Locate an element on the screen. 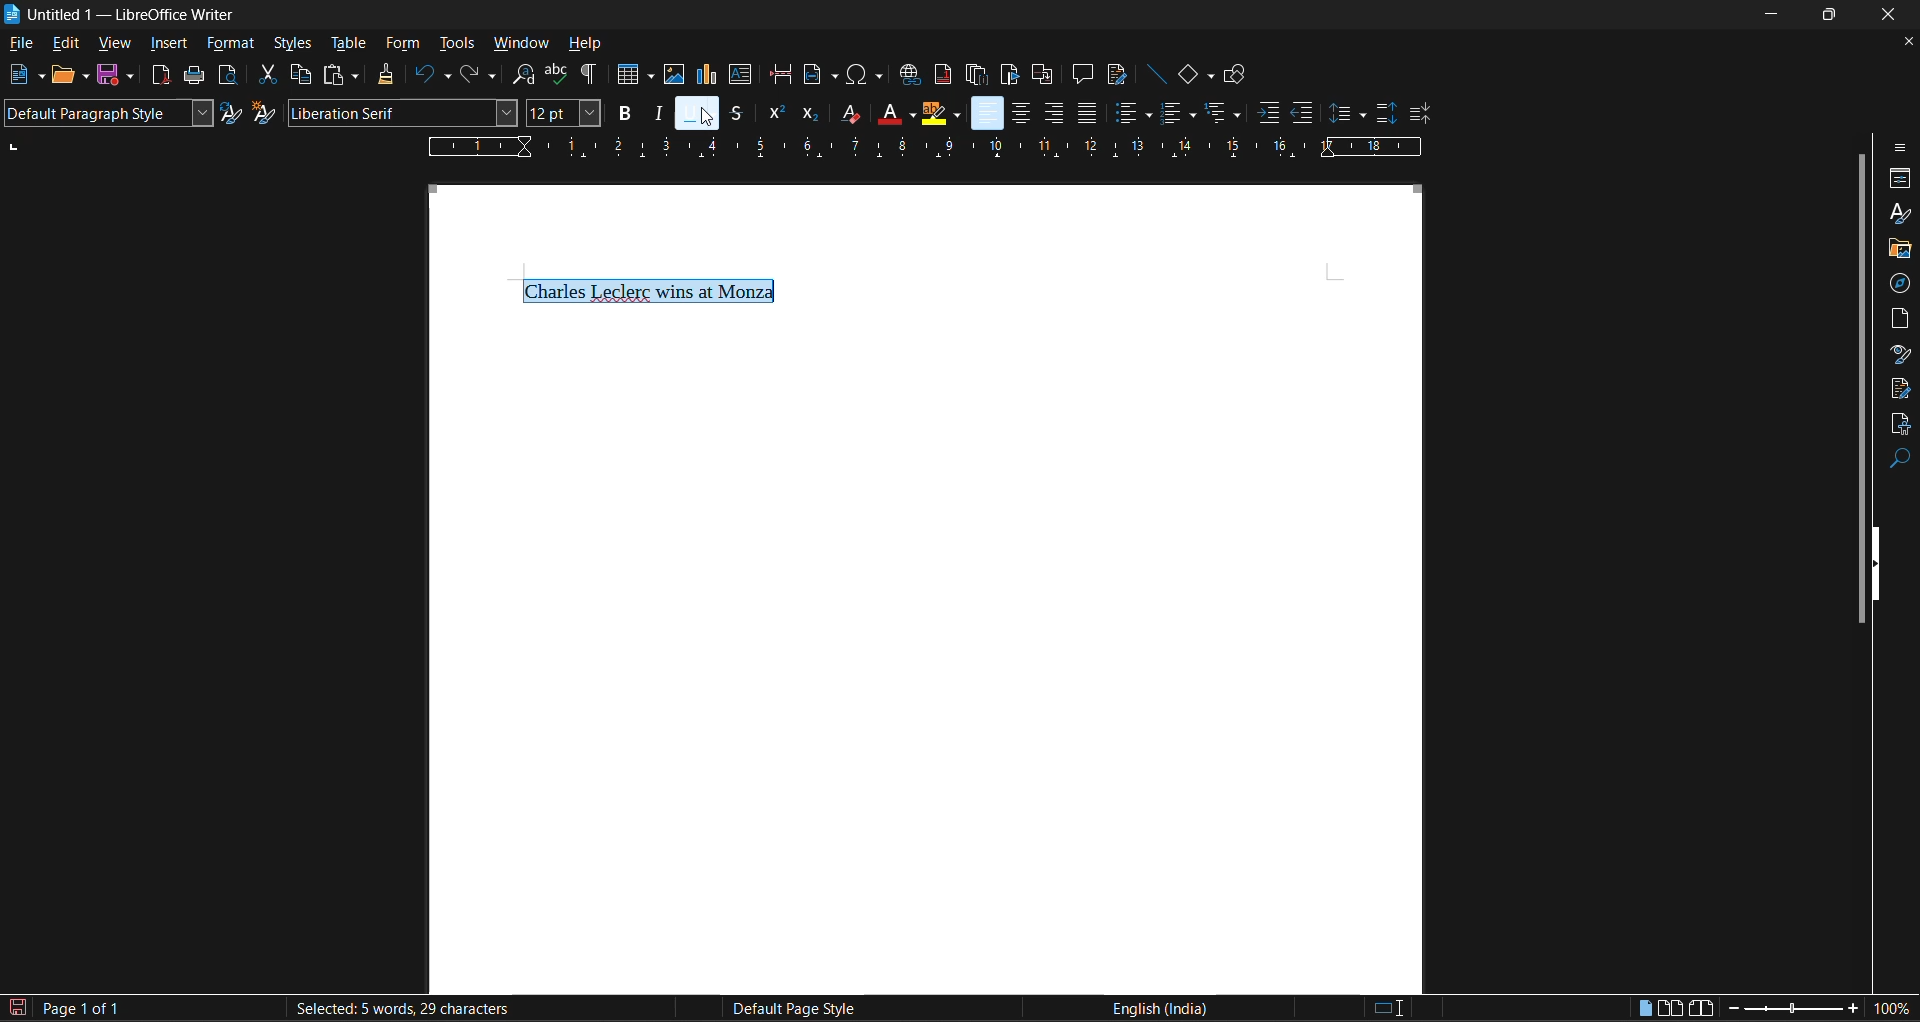  character highlighting yellow is located at coordinates (941, 114).